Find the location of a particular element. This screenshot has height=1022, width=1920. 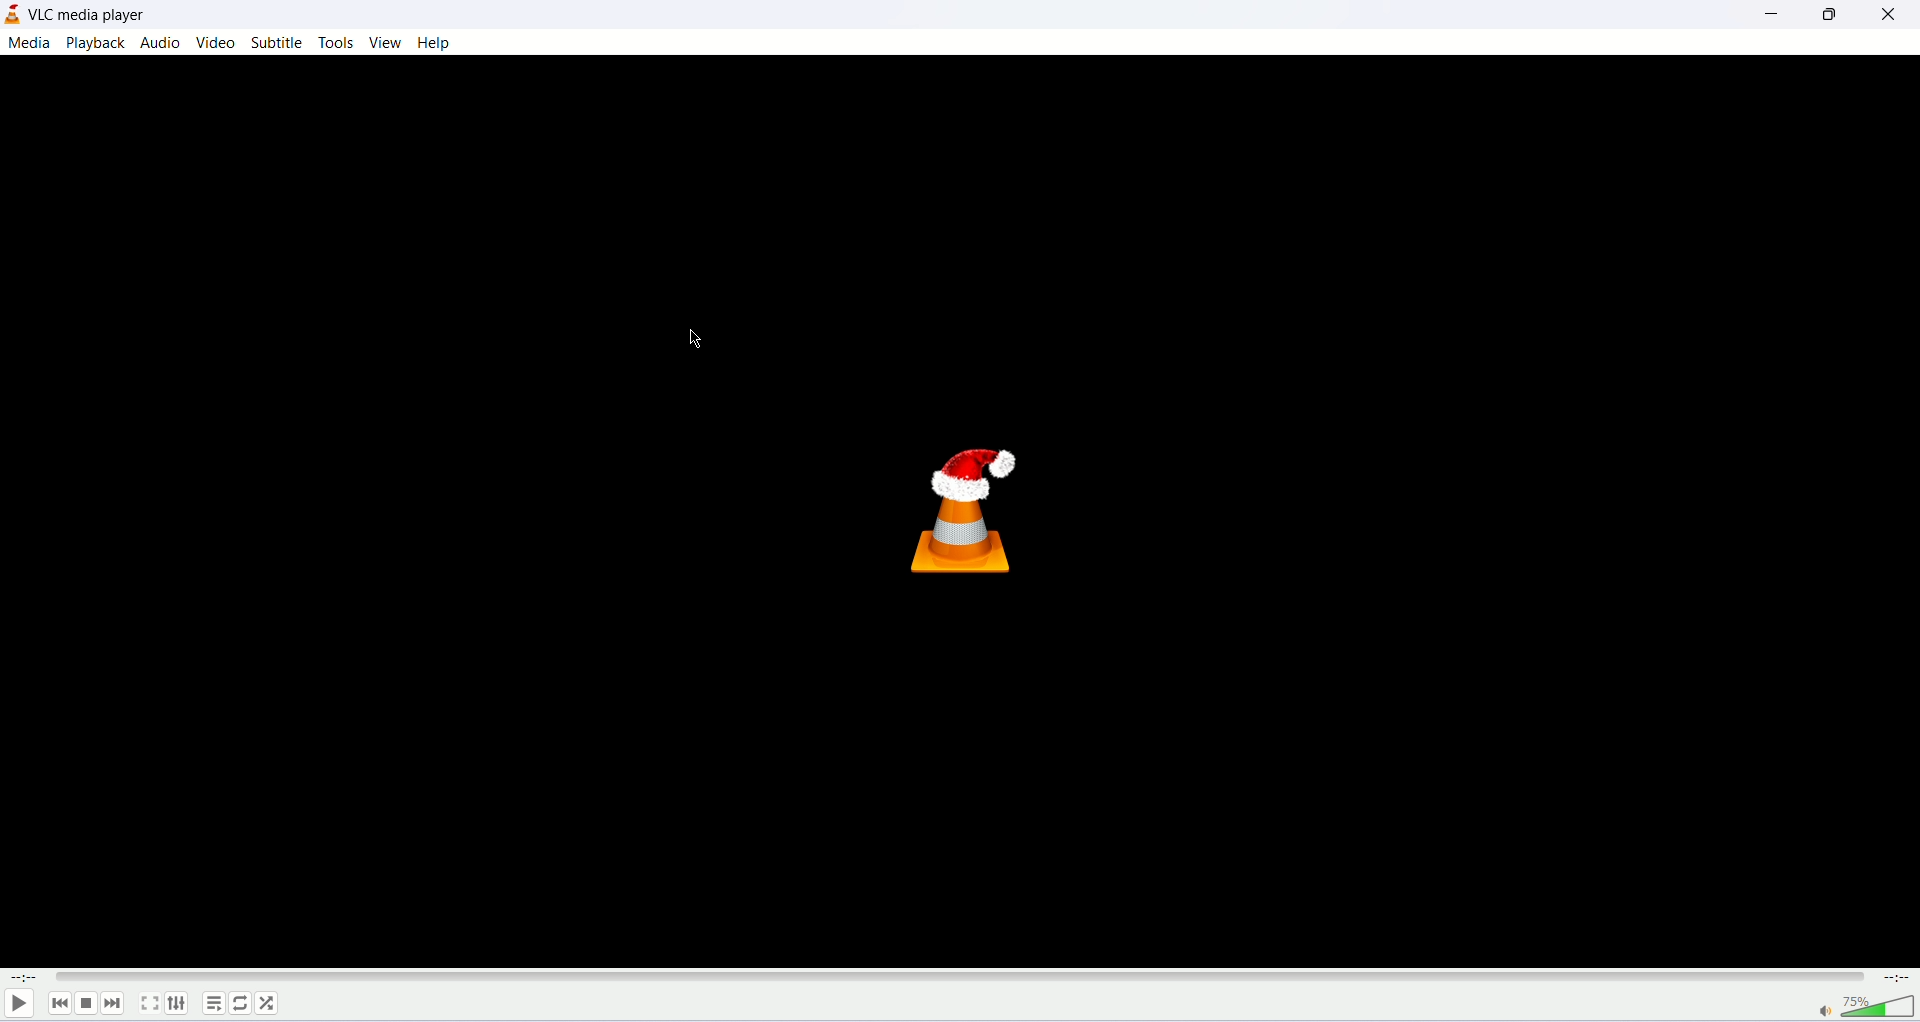

view is located at coordinates (385, 43).